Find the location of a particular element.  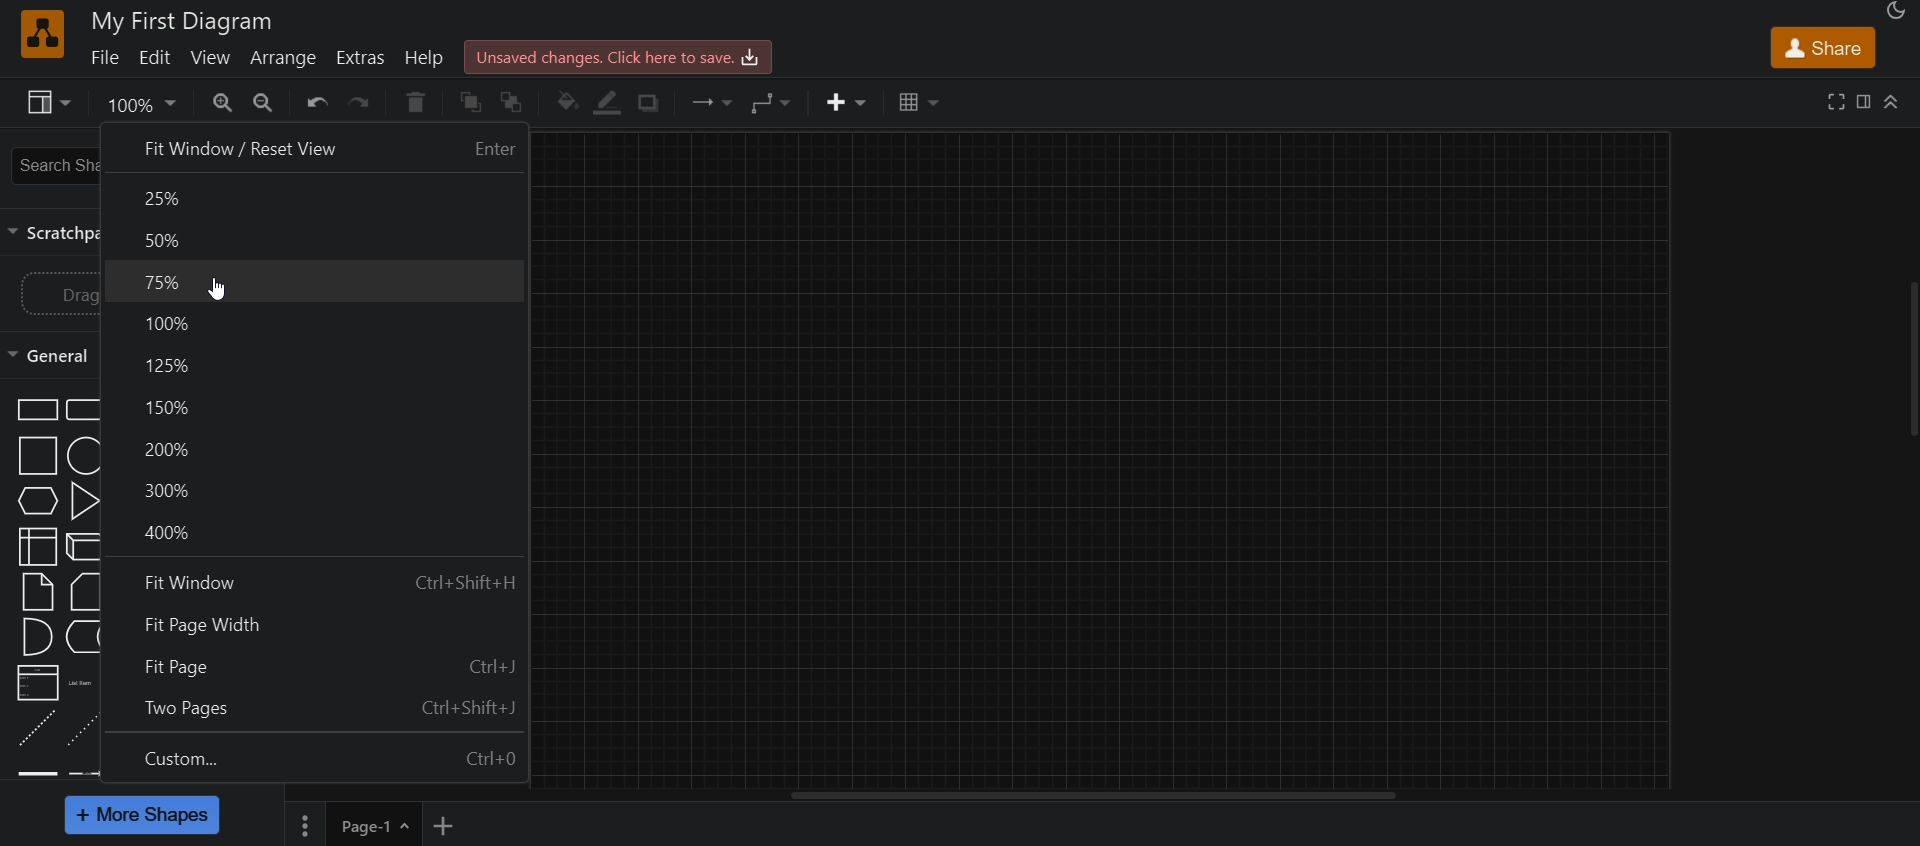

edit is located at coordinates (160, 59).